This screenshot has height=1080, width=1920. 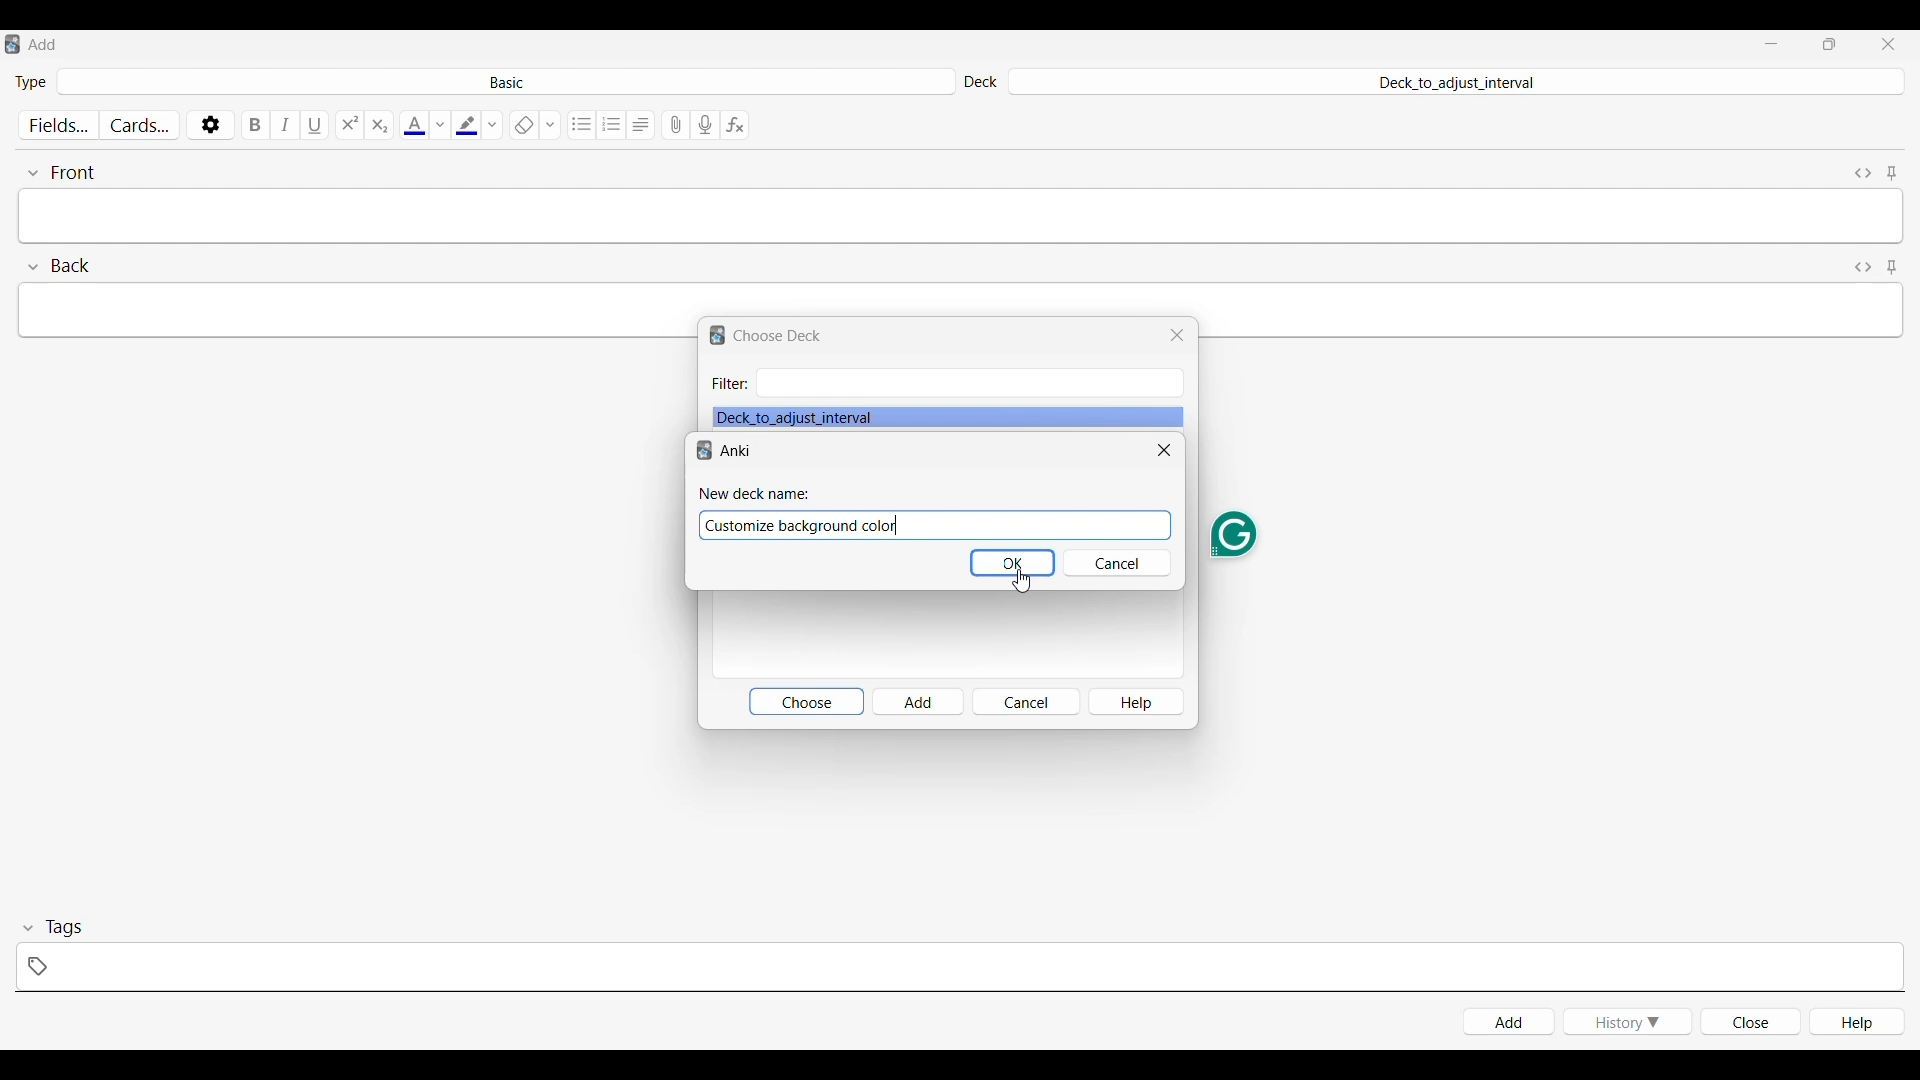 I want to click on Indicates input for new deck name, so click(x=756, y=494).